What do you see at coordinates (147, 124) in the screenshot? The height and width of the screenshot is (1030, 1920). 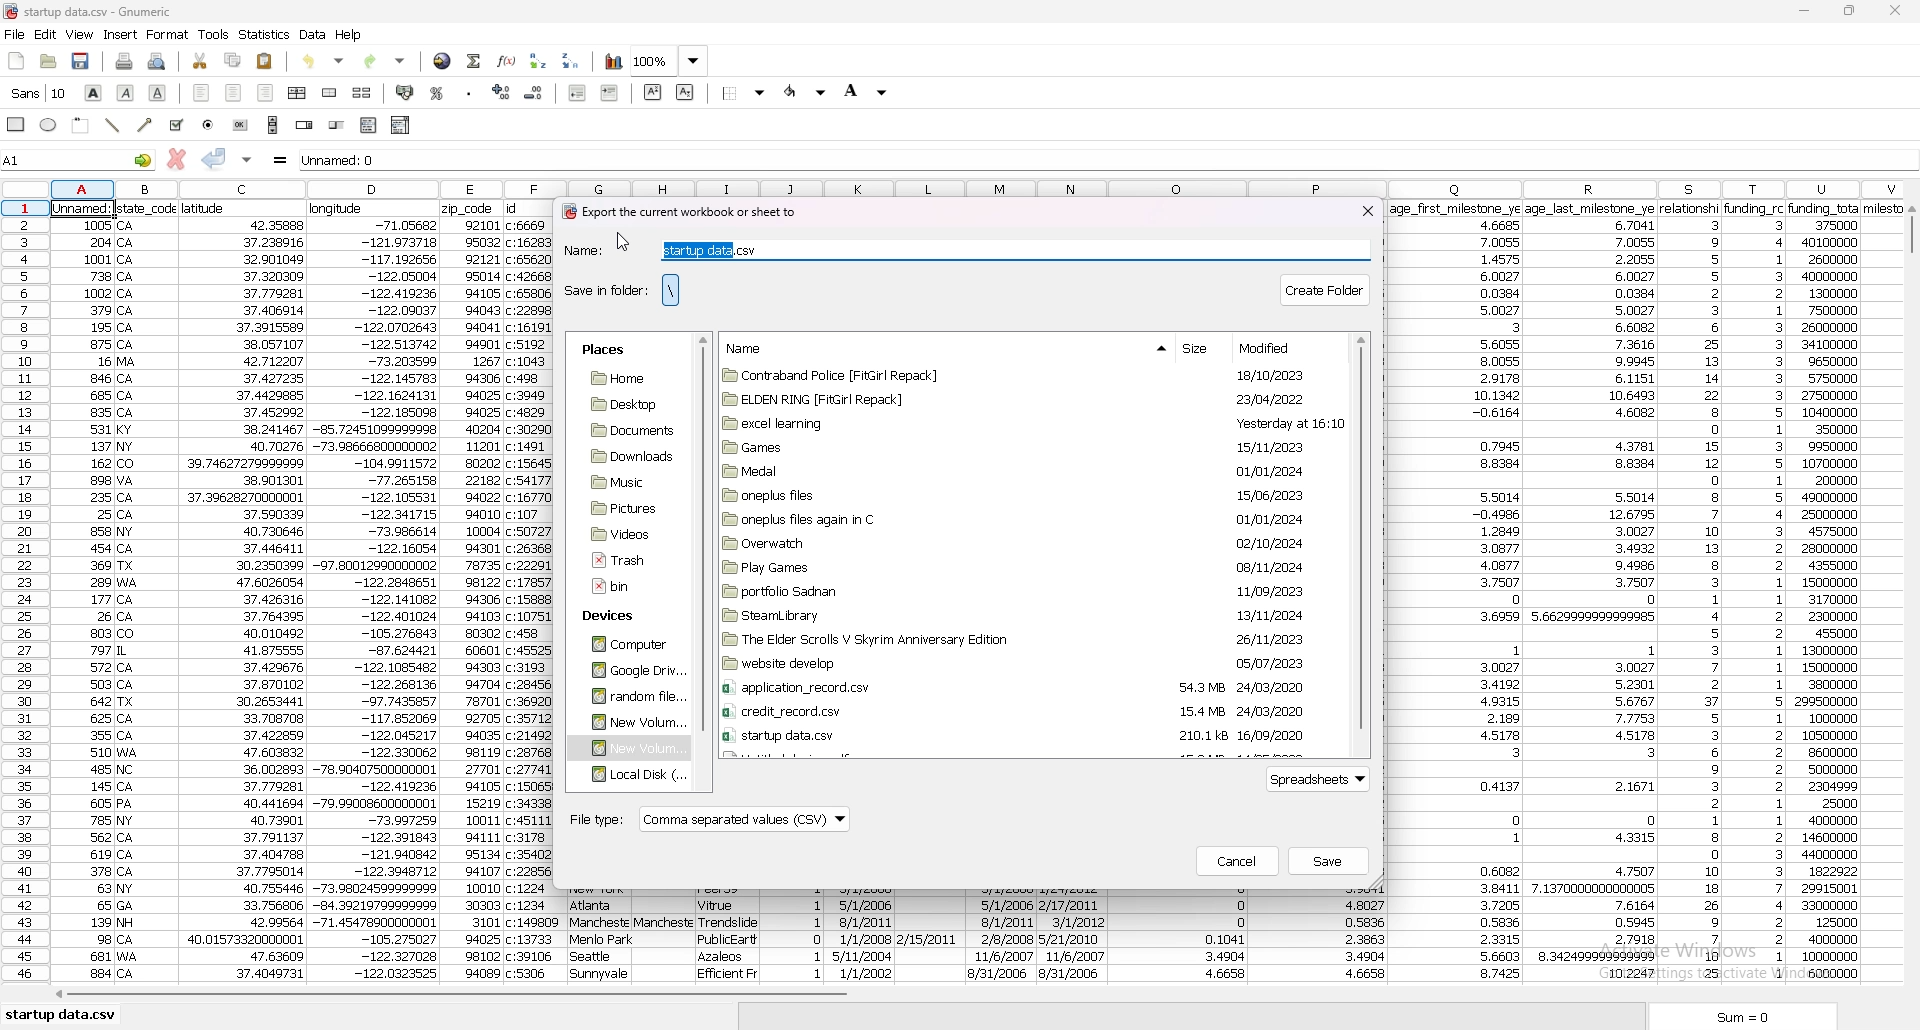 I see `arrowed line` at bounding box center [147, 124].